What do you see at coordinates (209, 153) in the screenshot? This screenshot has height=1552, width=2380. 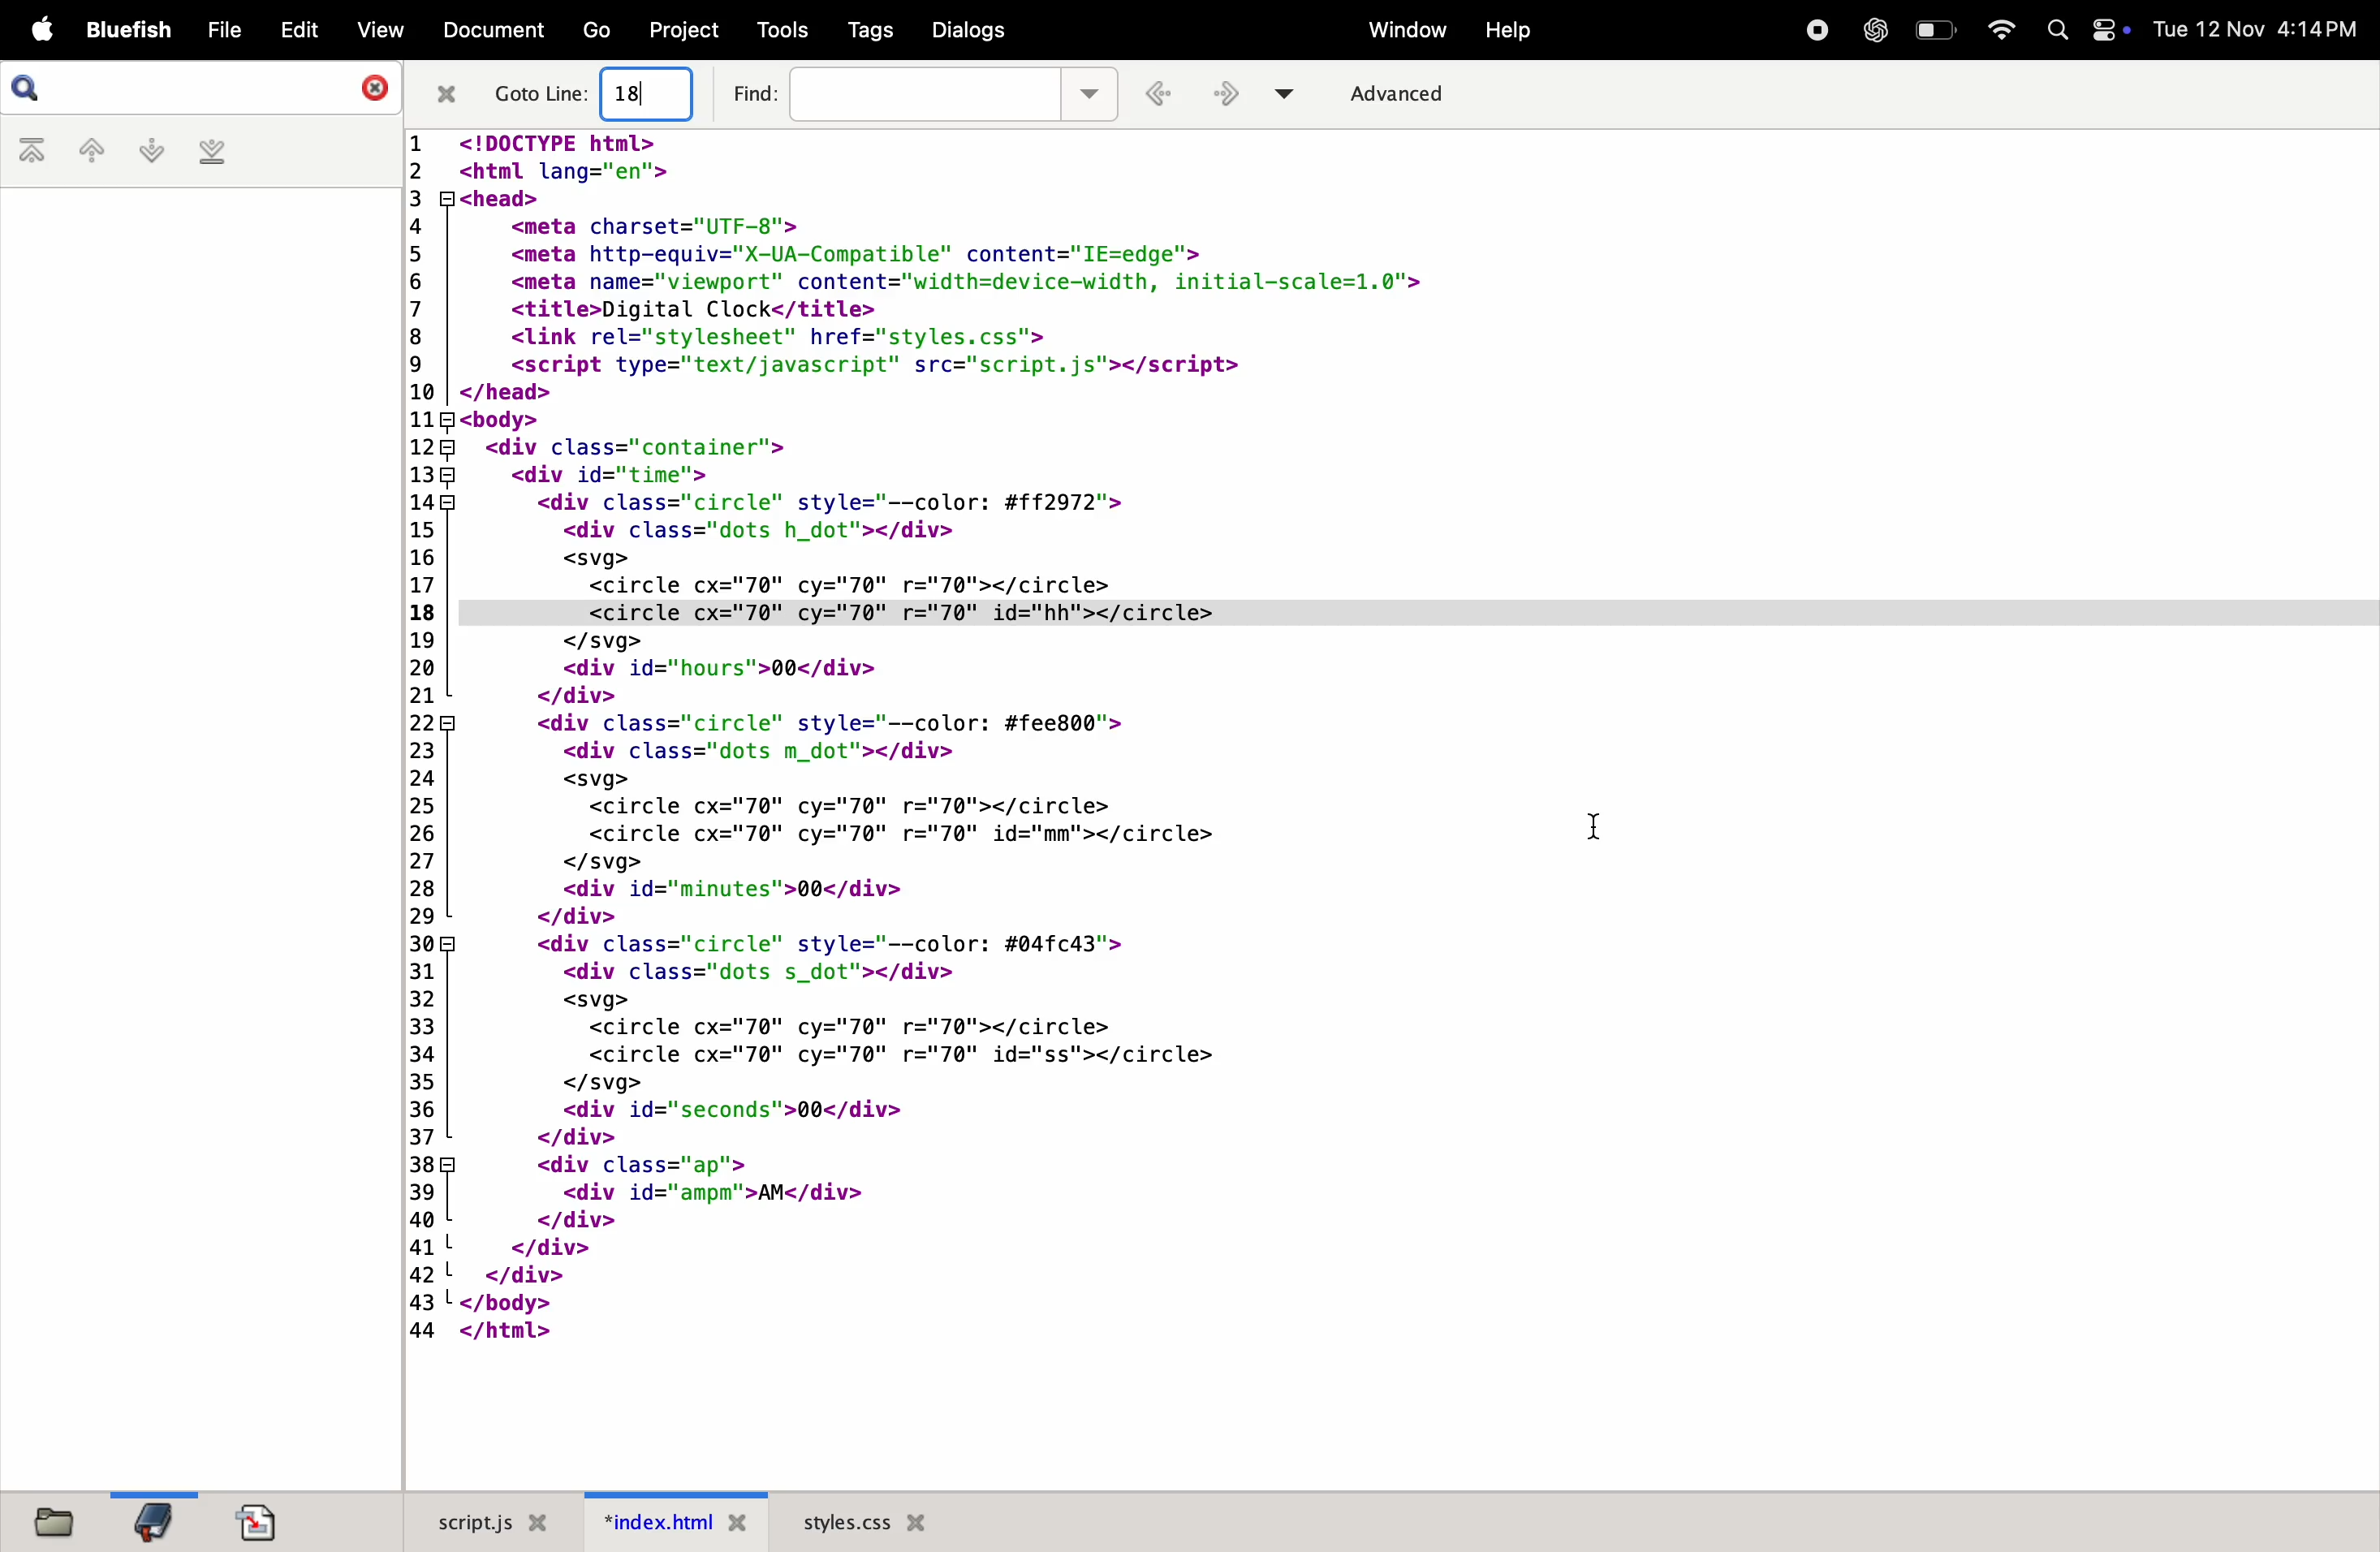 I see `last bookmark` at bounding box center [209, 153].